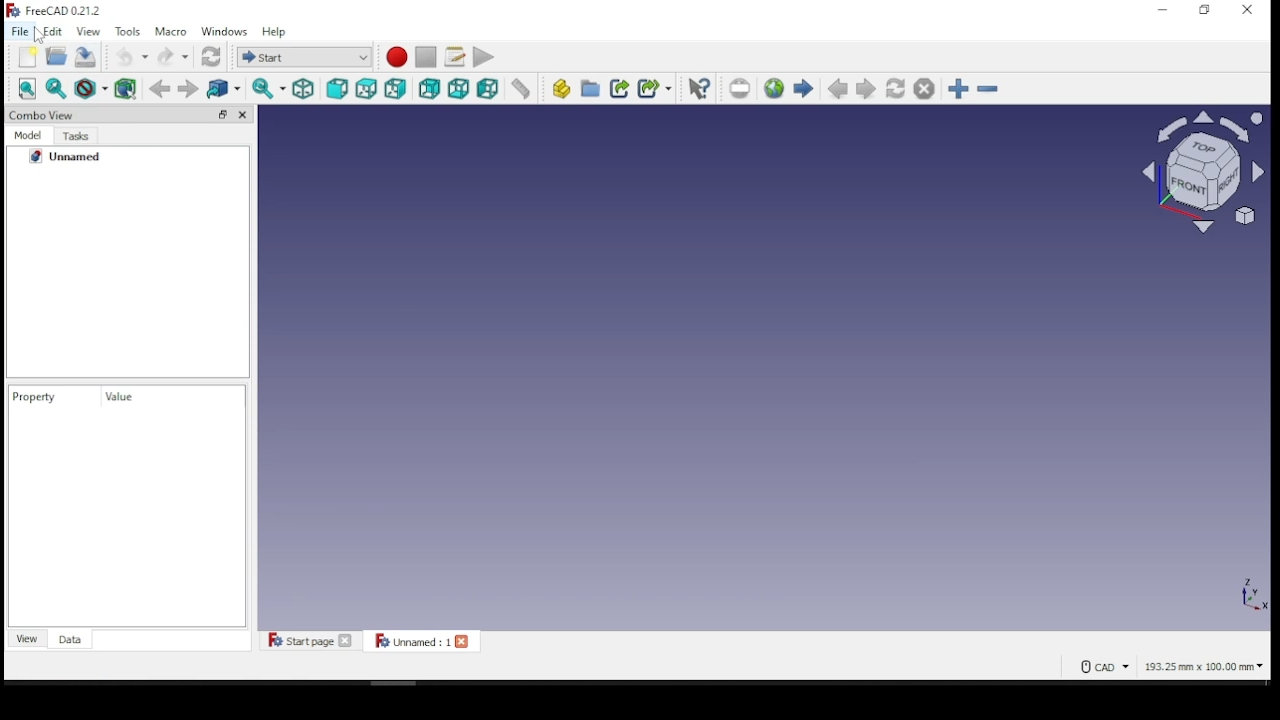 The width and height of the screenshot is (1280, 720). I want to click on undo, so click(131, 57).